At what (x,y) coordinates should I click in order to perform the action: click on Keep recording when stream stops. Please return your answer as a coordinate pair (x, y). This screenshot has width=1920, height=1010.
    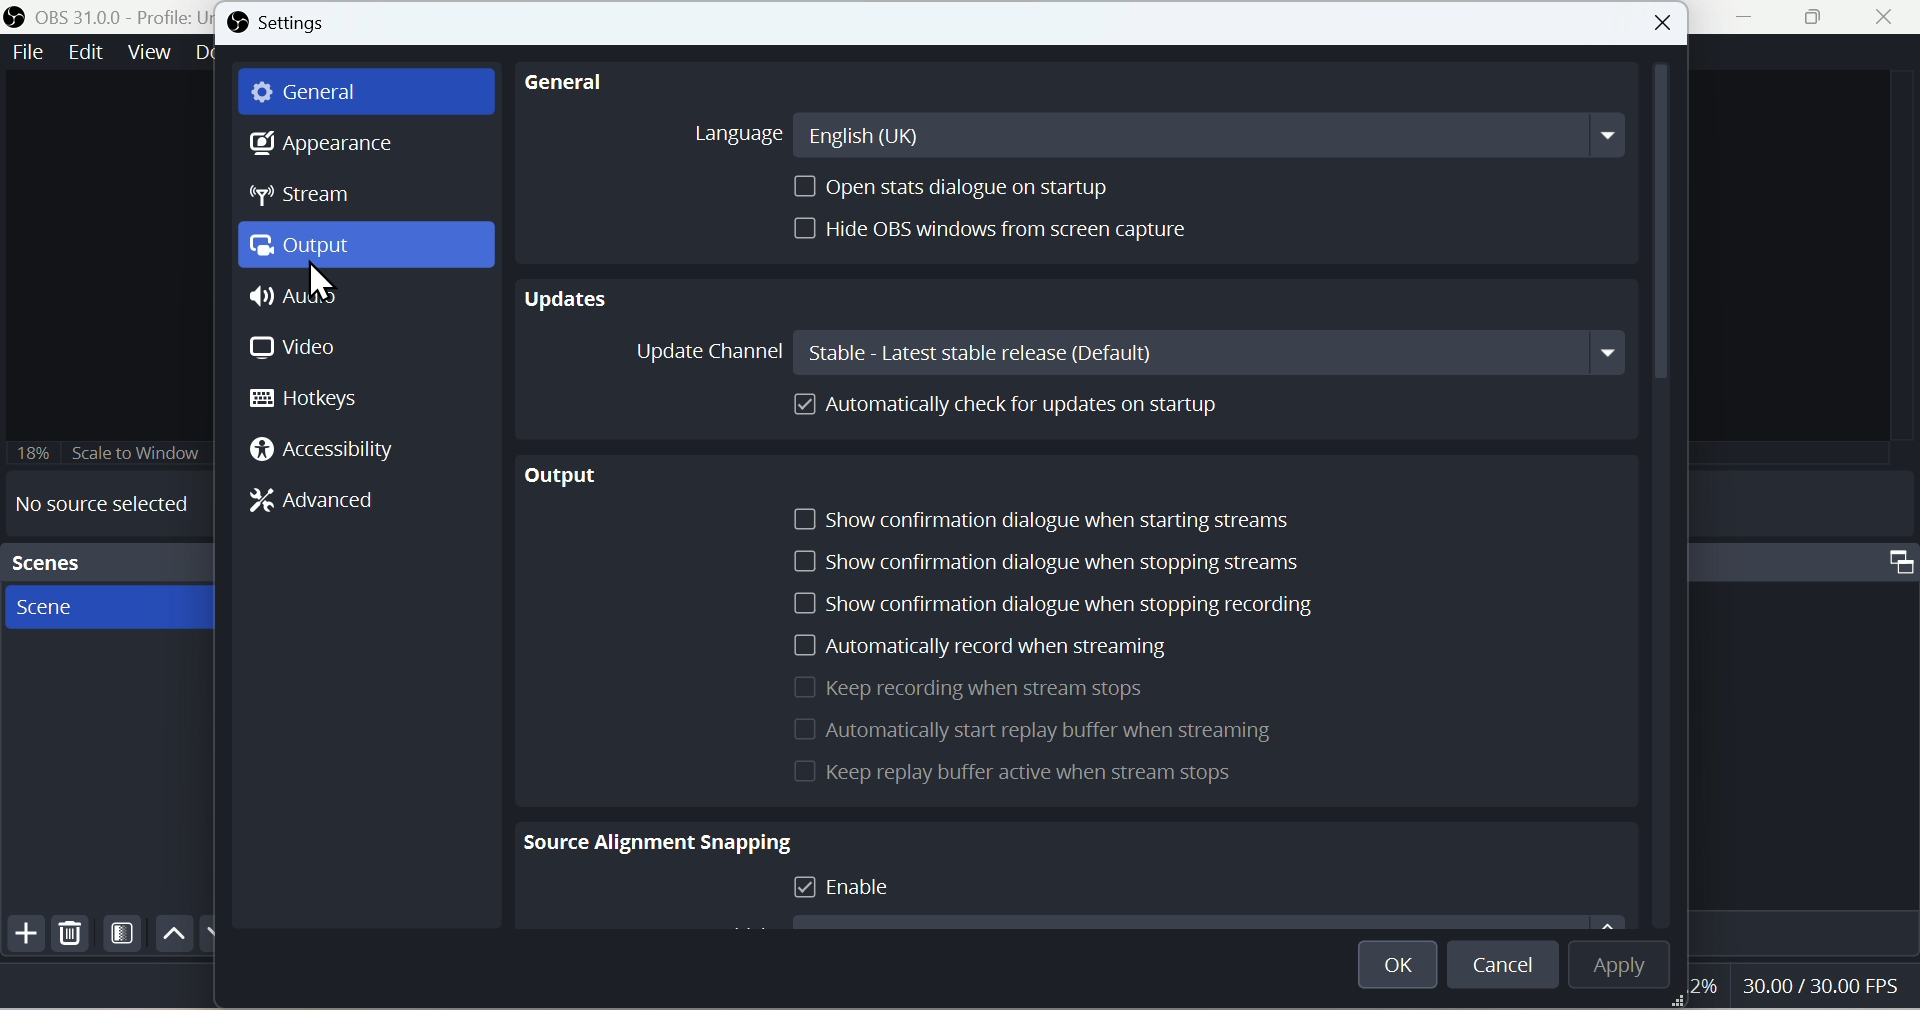
    Looking at the image, I should click on (971, 685).